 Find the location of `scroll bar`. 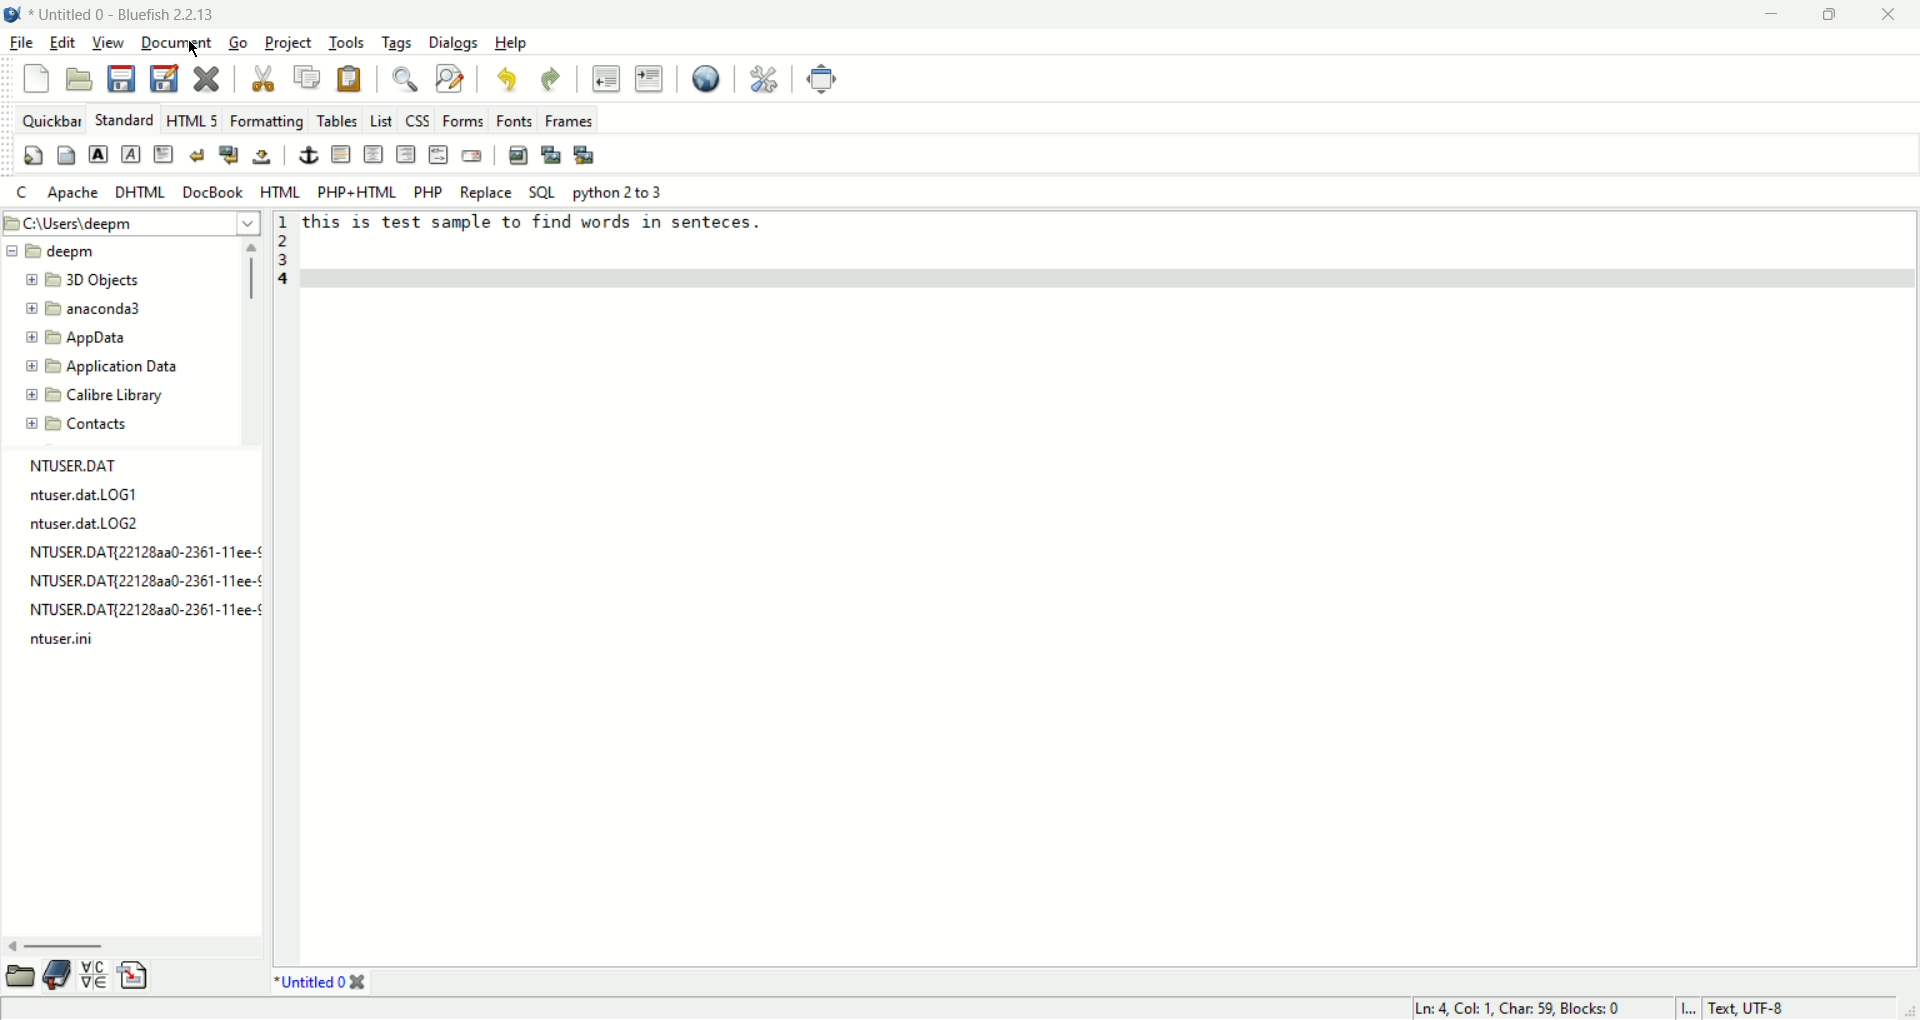

scroll bar is located at coordinates (132, 945).